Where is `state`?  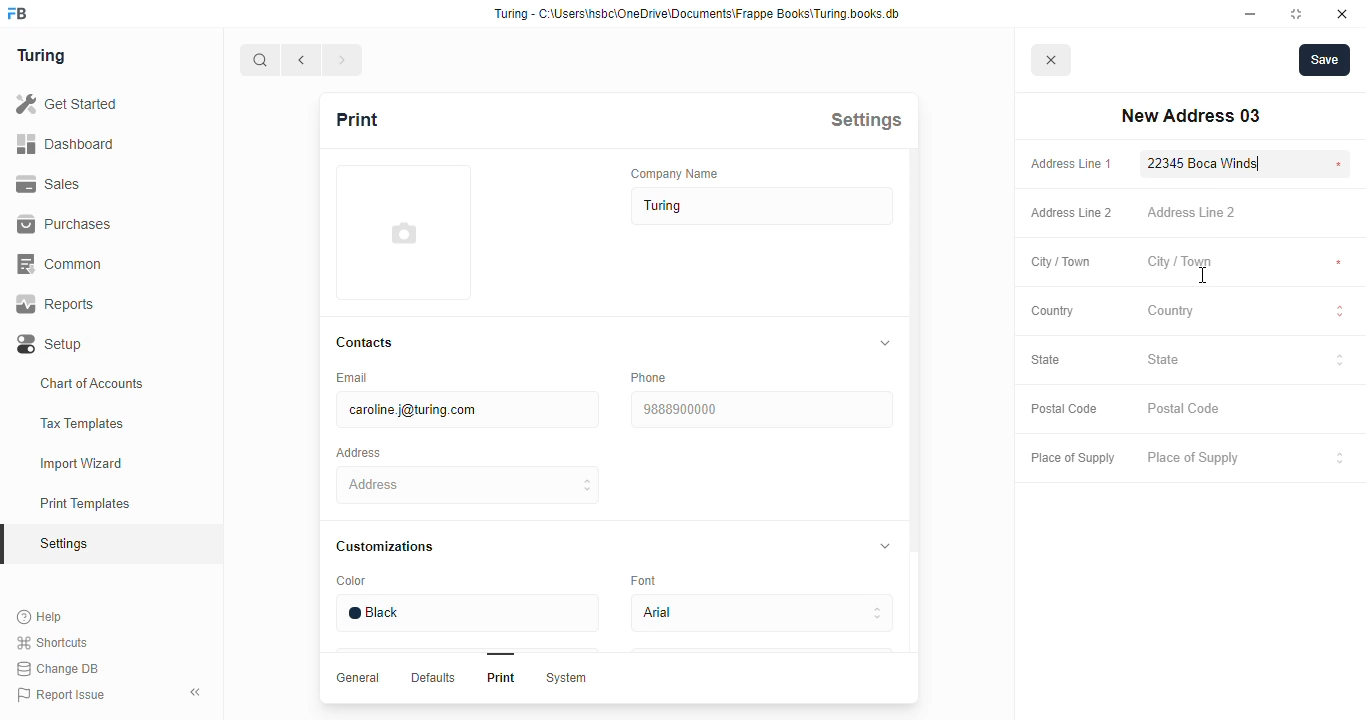 state is located at coordinates (1246, 362).